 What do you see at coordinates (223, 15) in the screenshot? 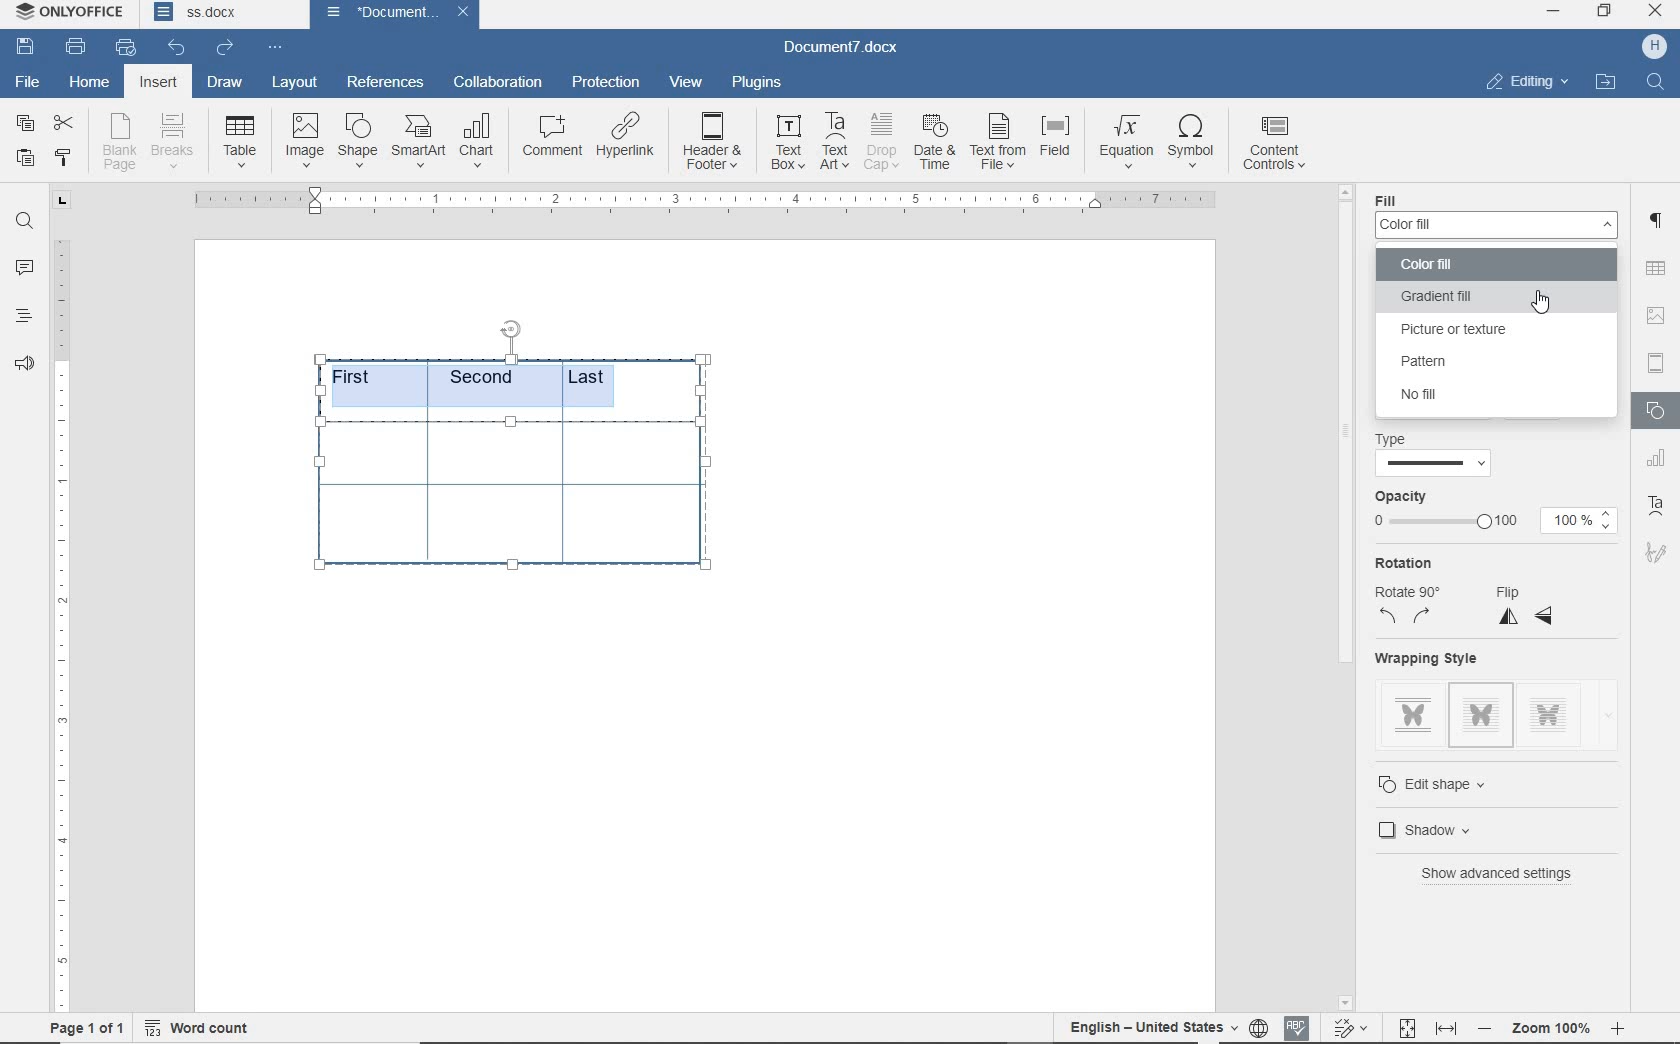
I see `document names` at bounding box center [223, 15].